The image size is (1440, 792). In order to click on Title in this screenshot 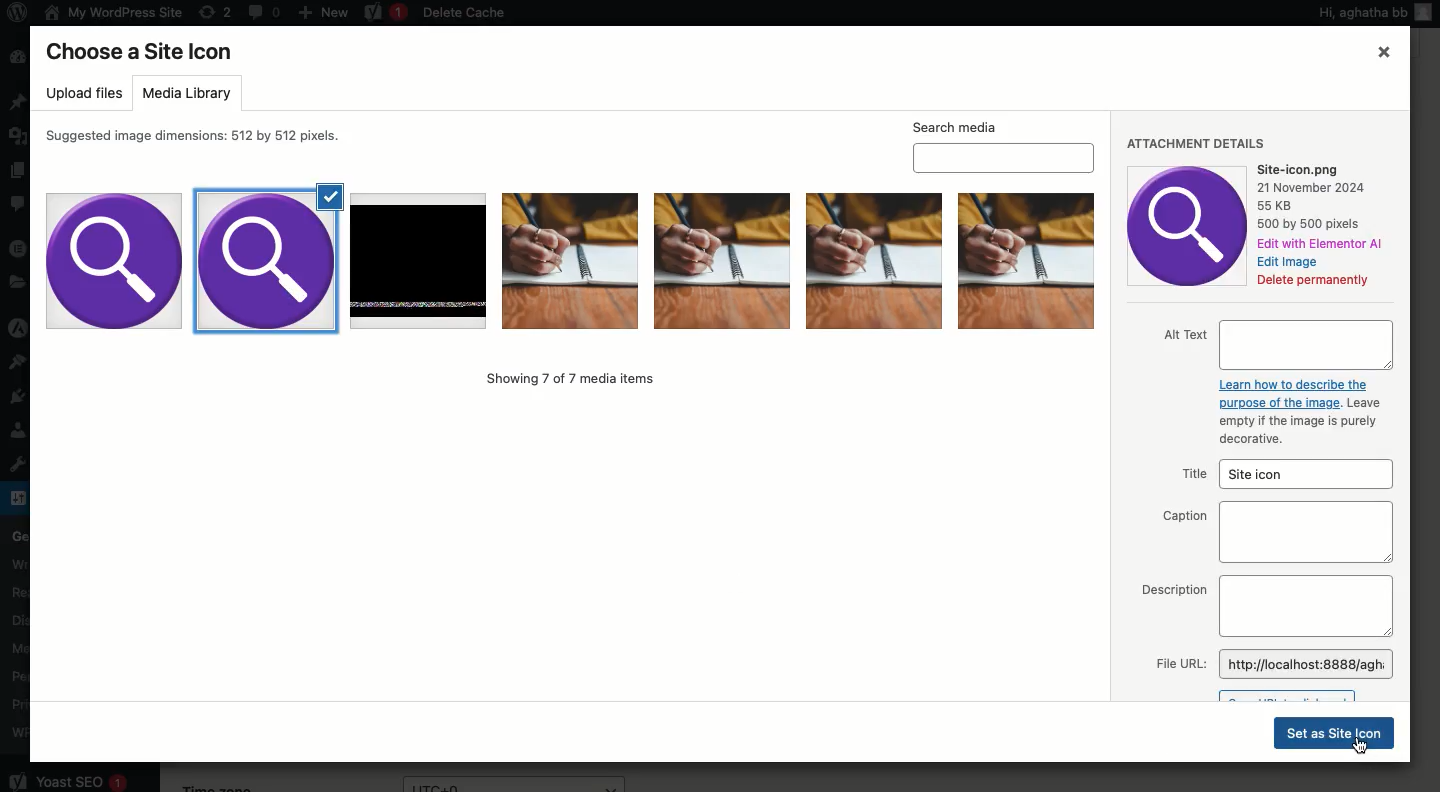, I will do `click(1195, 474)`.